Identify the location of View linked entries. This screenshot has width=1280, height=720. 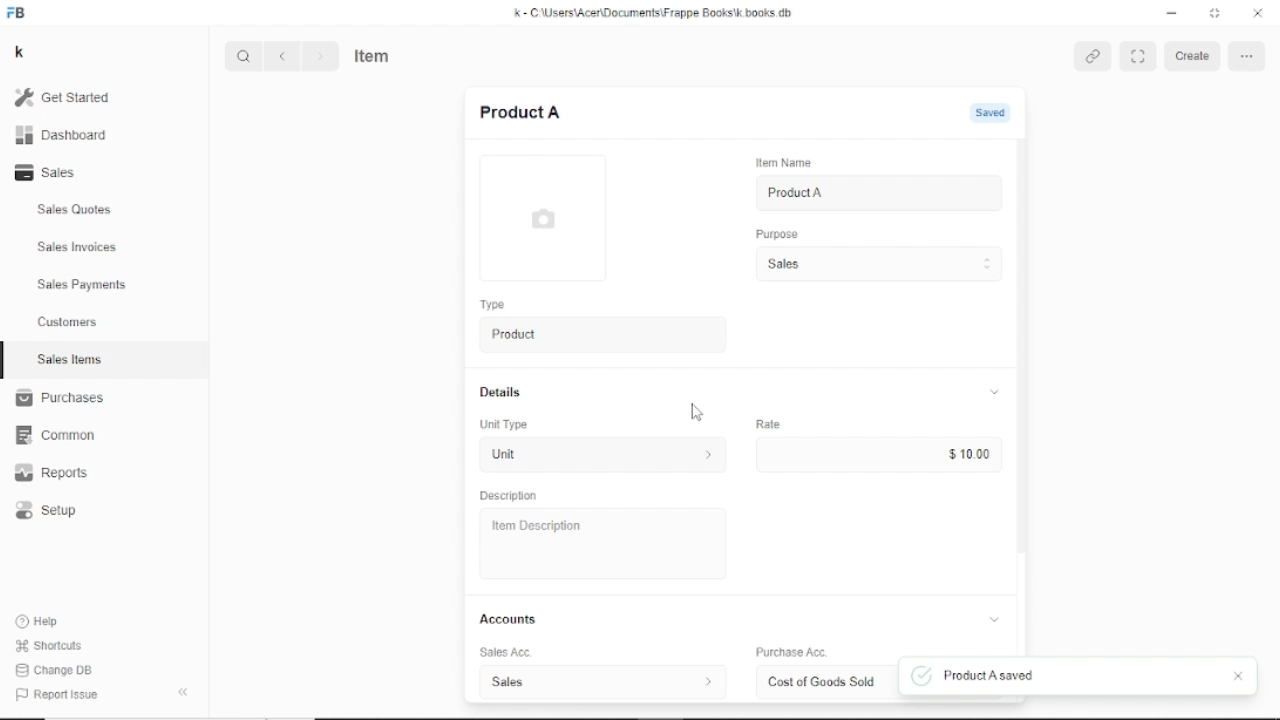
(1094, 57).